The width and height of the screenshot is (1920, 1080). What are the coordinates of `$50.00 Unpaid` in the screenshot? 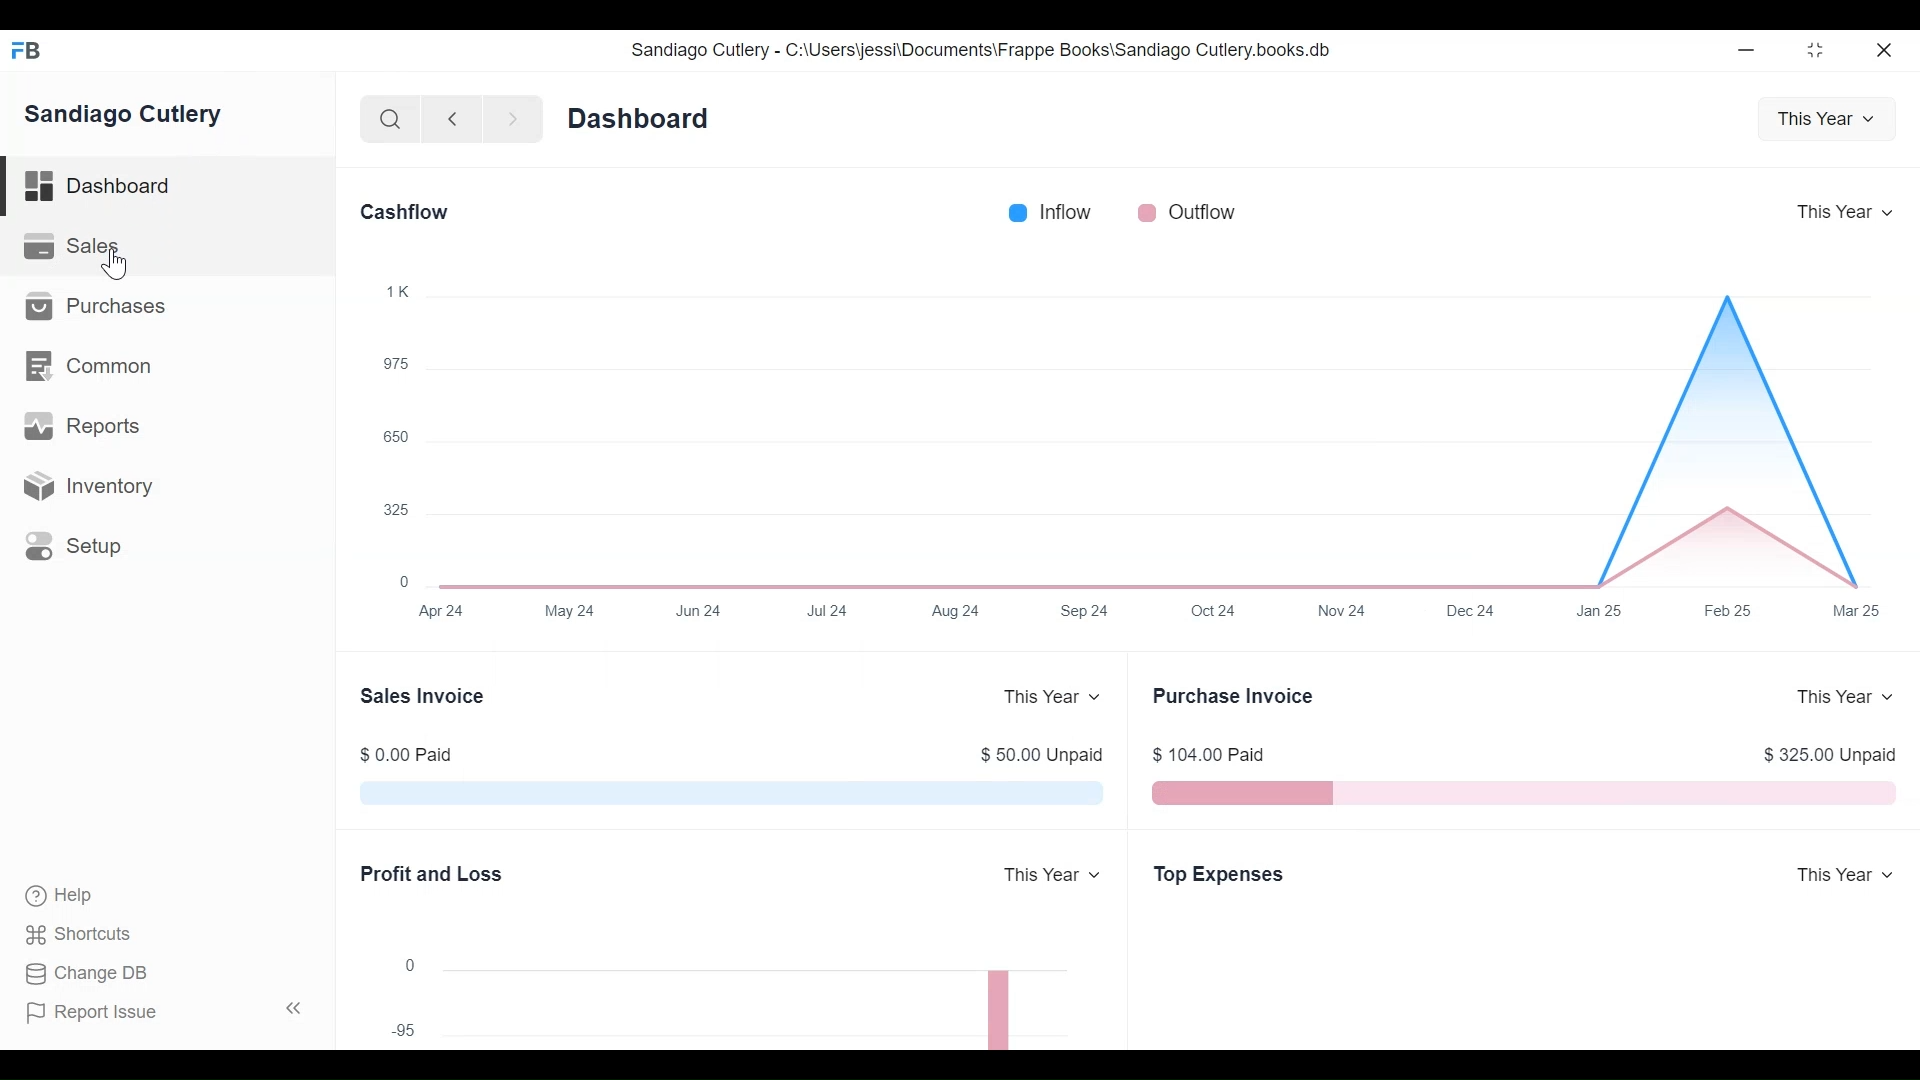 It's located at (1034, 754).